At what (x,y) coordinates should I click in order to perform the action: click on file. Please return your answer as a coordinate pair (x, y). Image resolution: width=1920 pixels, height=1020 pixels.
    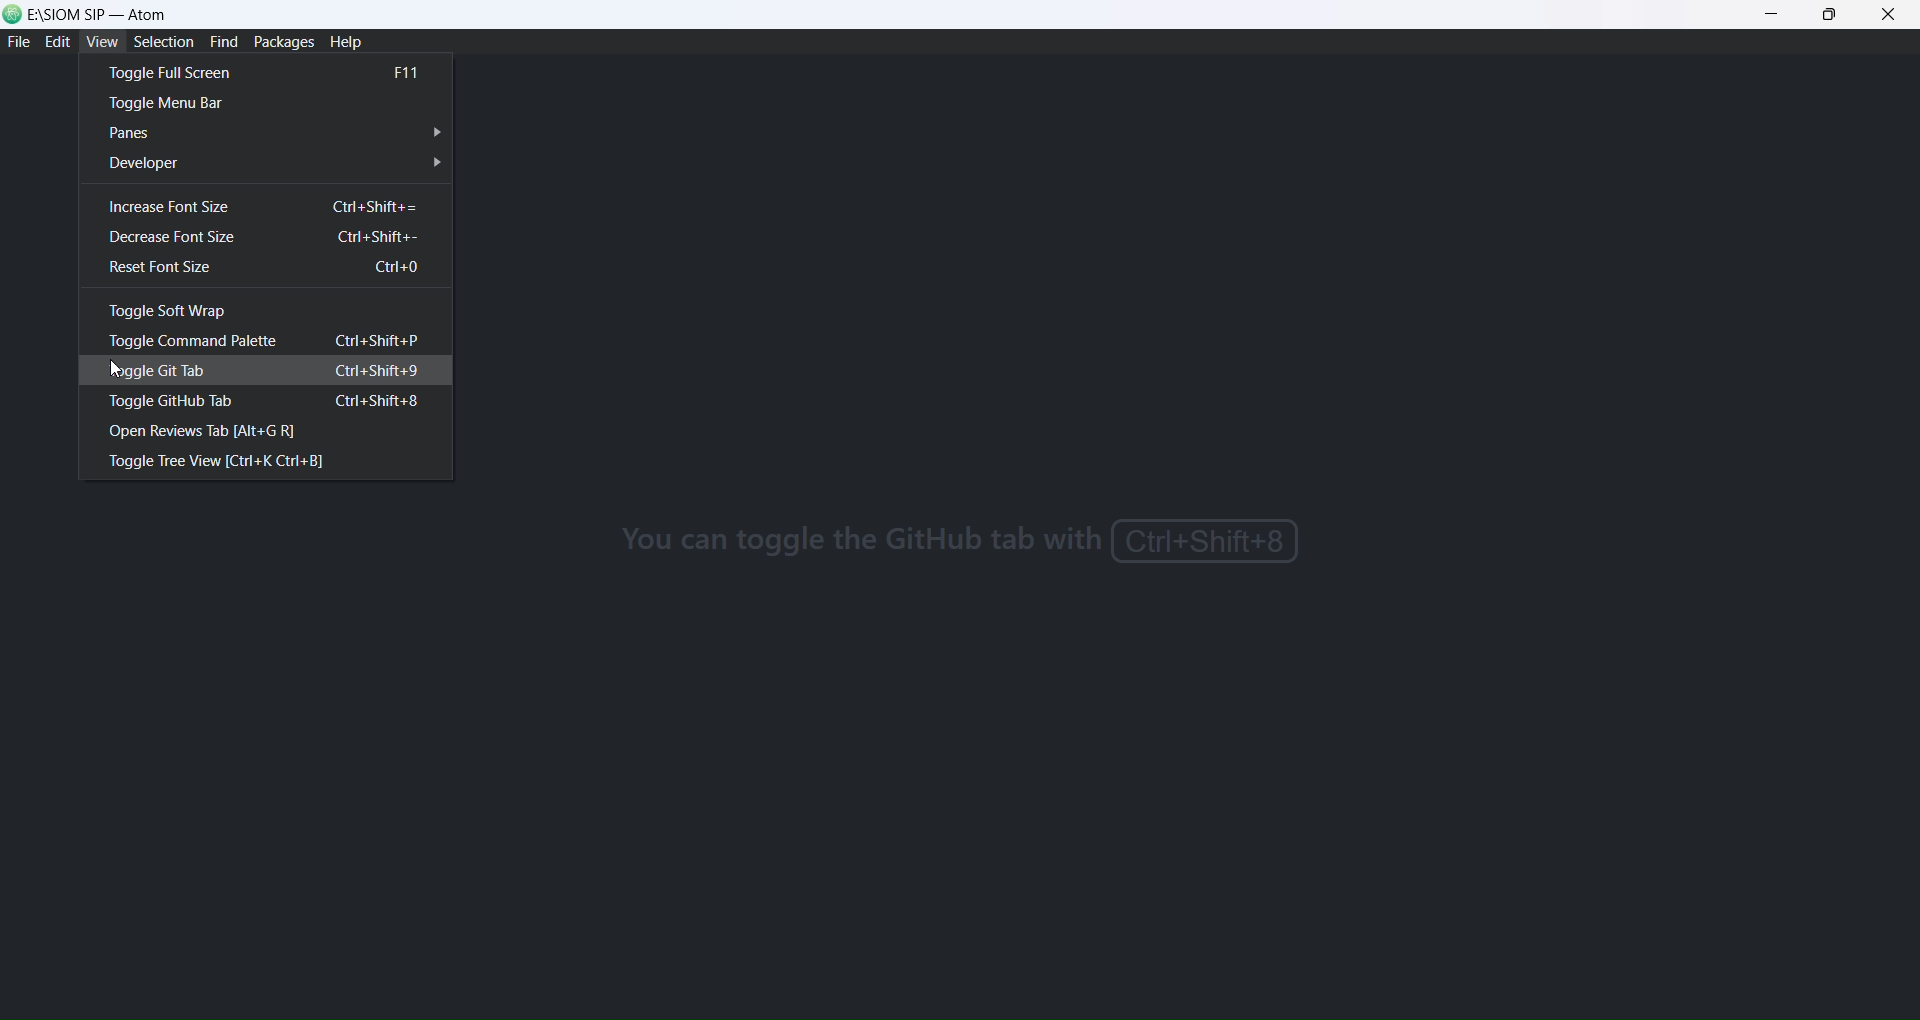
    Looking at the image, I should click on (18, 43).